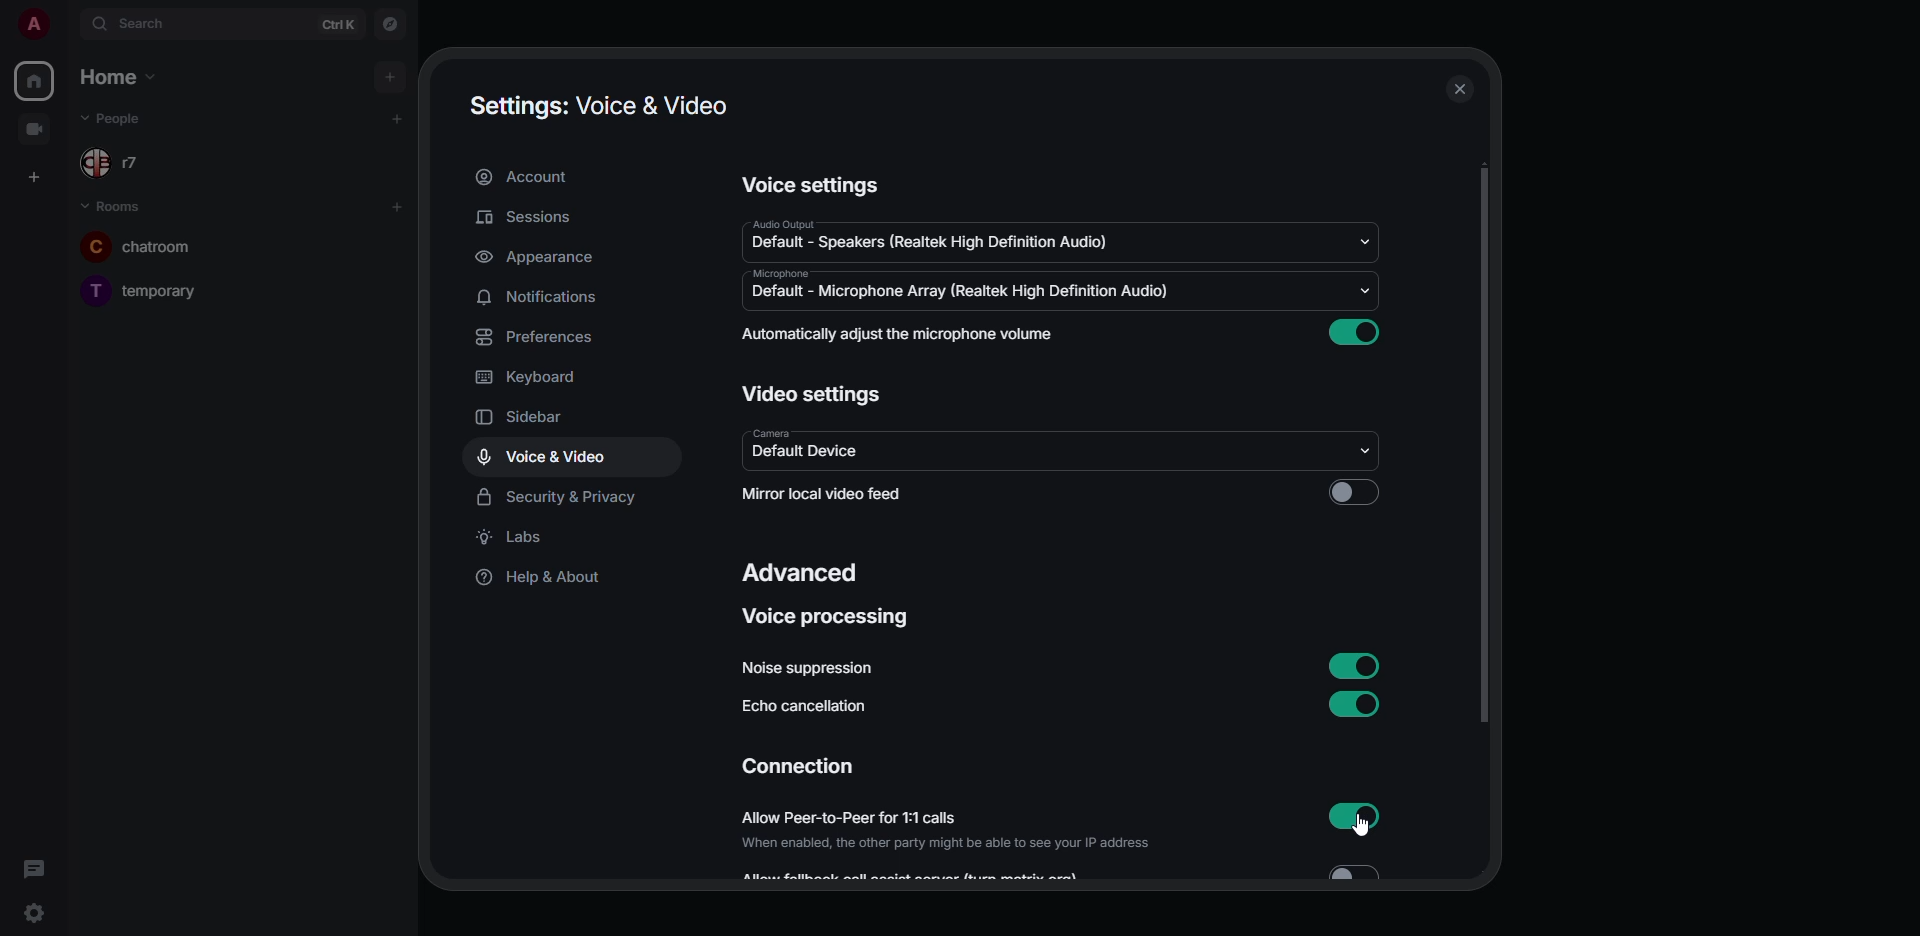 The height and width of the screenshot is (936, 1920). Describe the element at coordinates (36, 177) in the screenshot. I see `create space` at that location.